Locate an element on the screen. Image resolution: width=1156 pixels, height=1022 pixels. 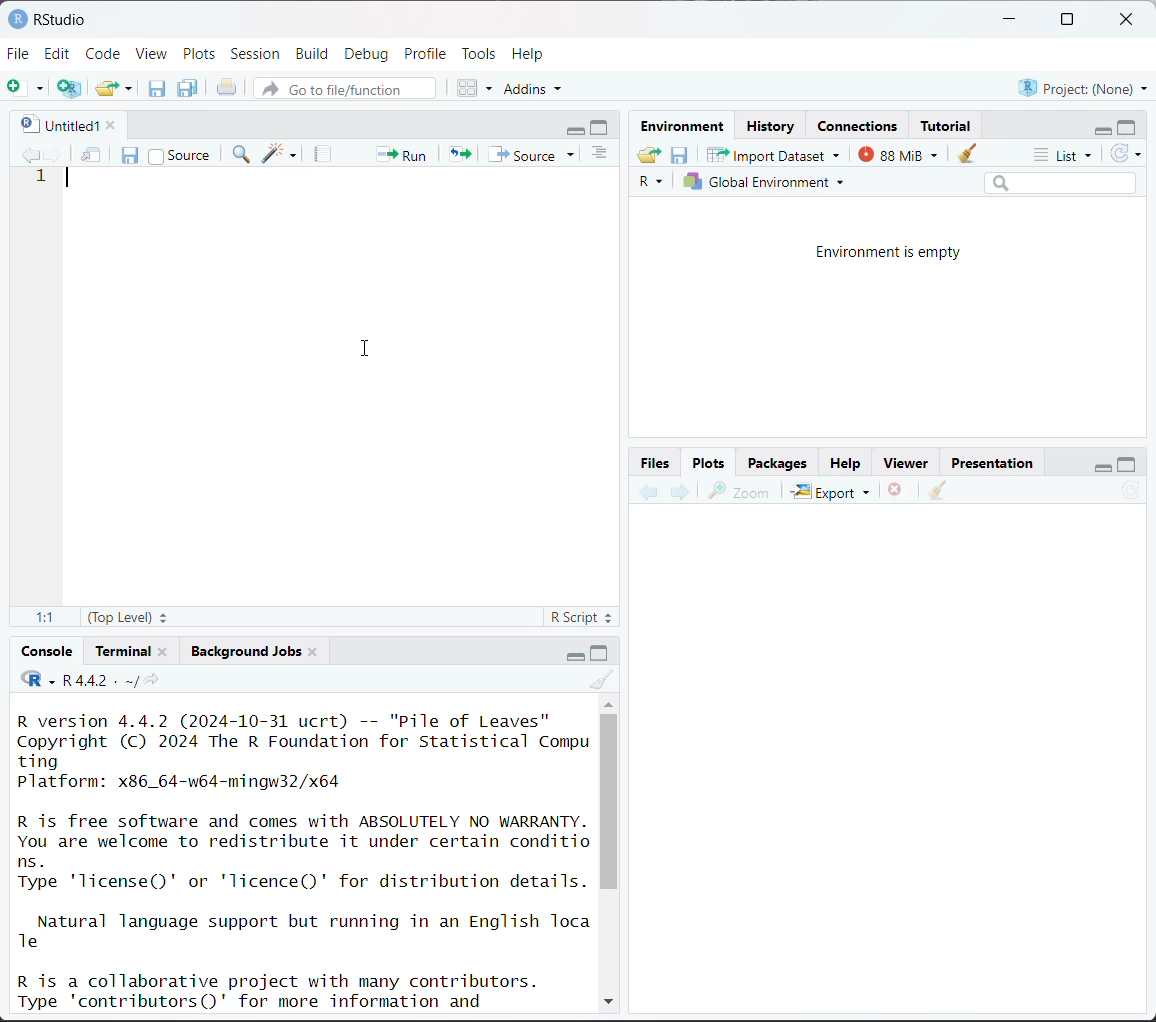
refresh current plot is located at coordinates (1131, 493).